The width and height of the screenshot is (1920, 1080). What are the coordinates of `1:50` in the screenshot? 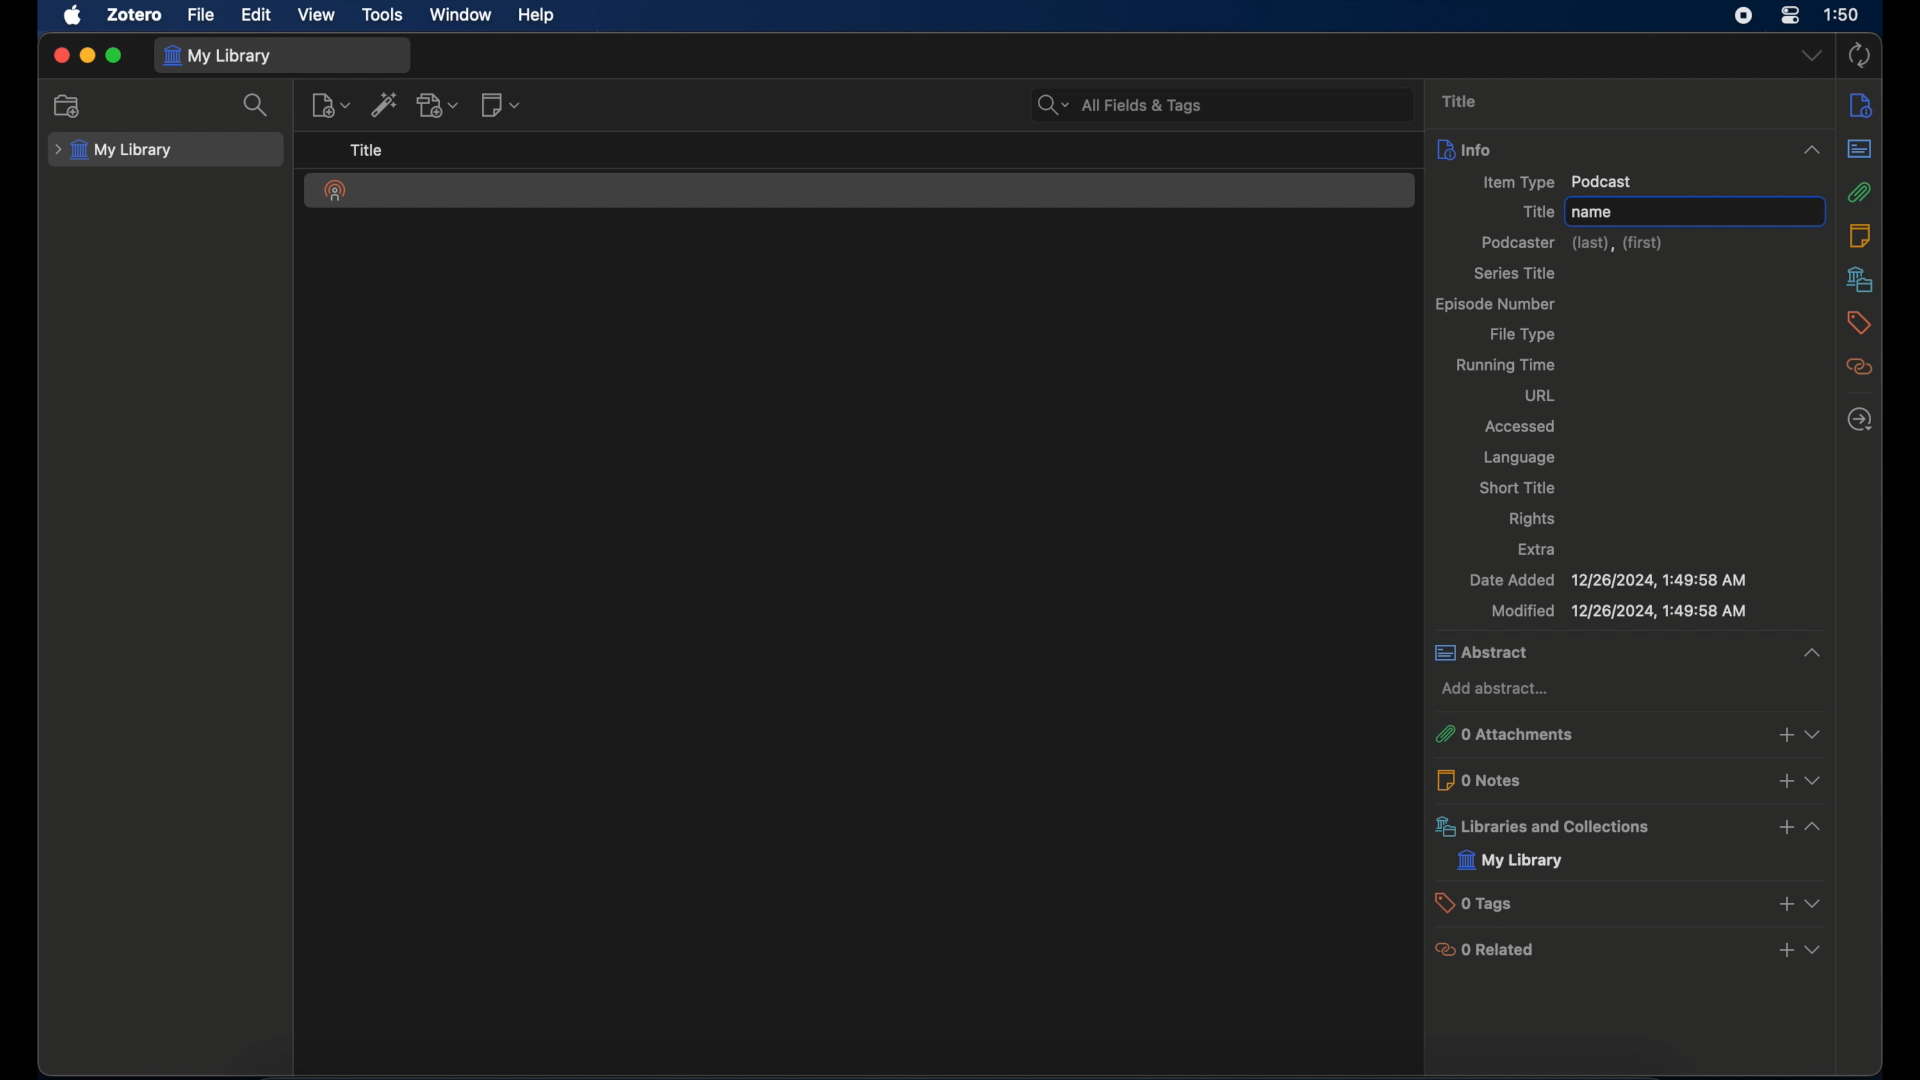 It's located at (1842, 13).